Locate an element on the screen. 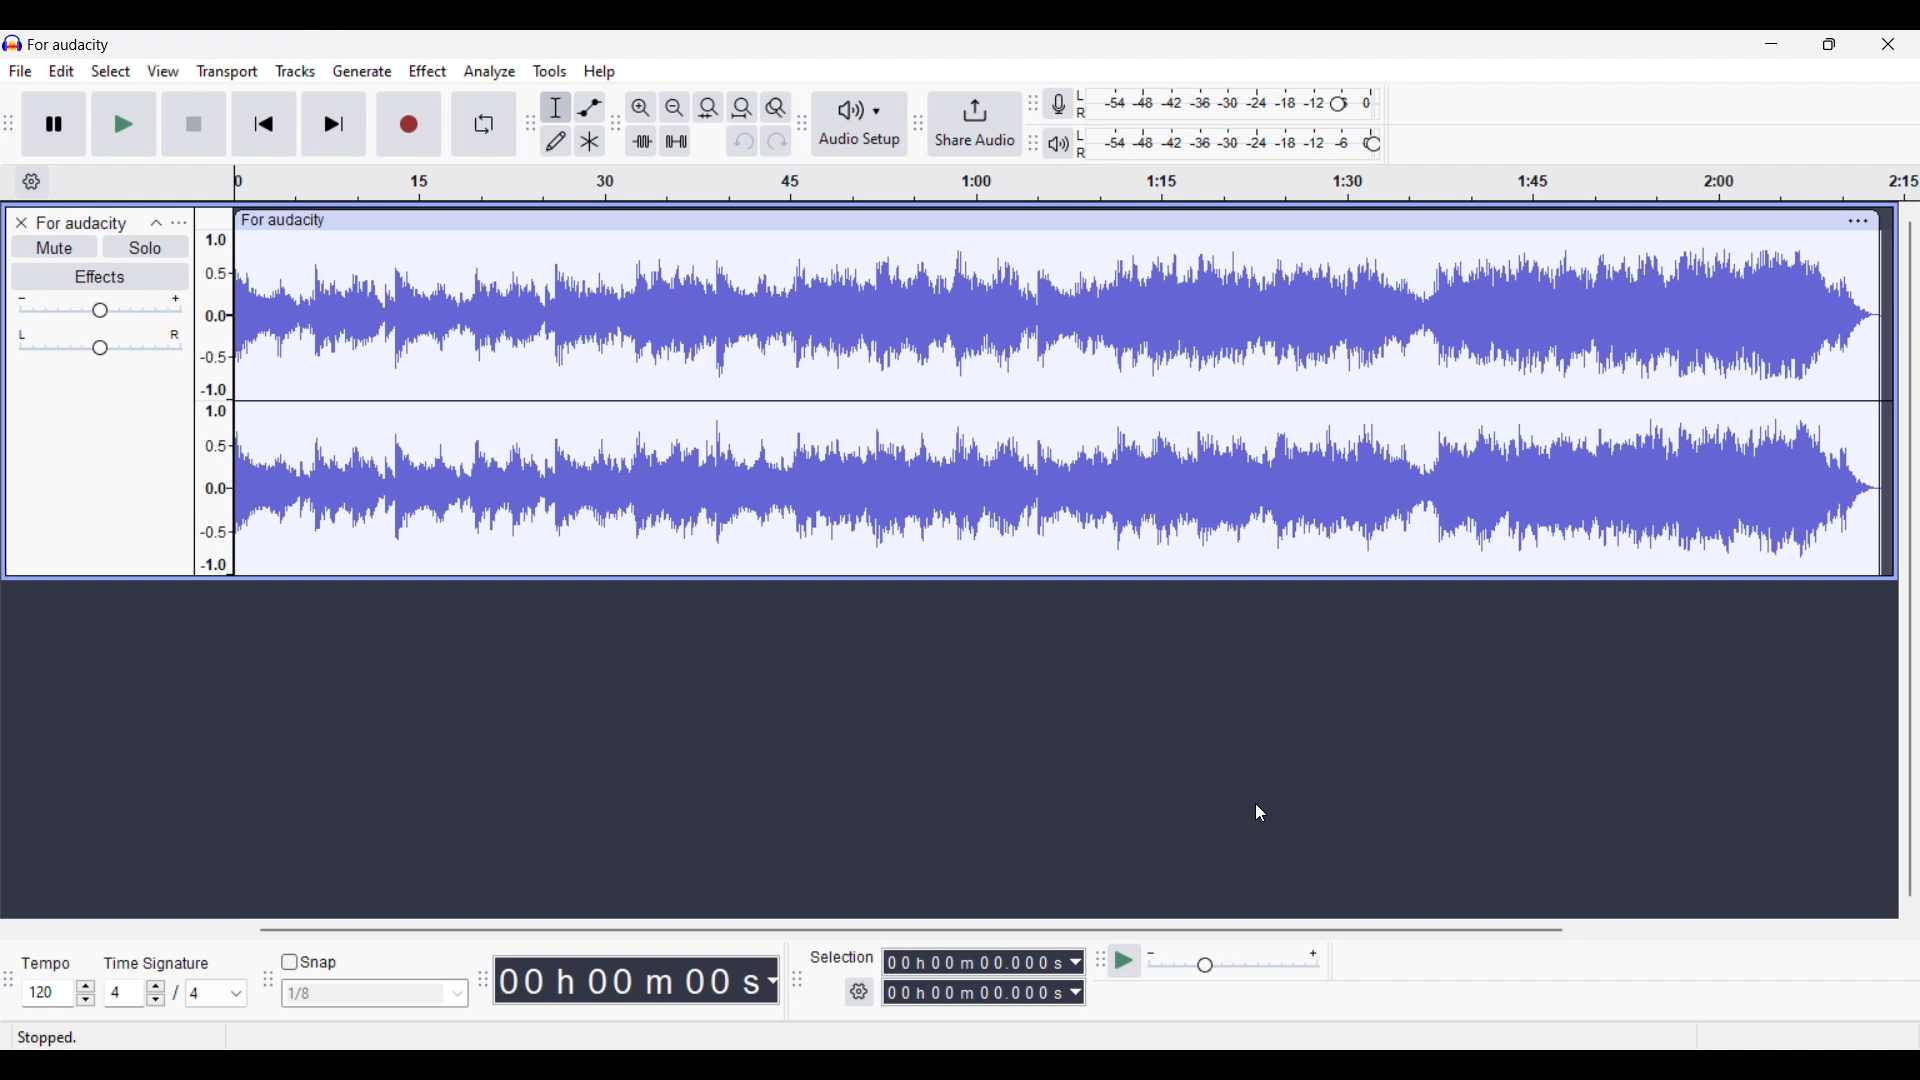  Cursor position unchanged is located at coordinates (1261, 812).